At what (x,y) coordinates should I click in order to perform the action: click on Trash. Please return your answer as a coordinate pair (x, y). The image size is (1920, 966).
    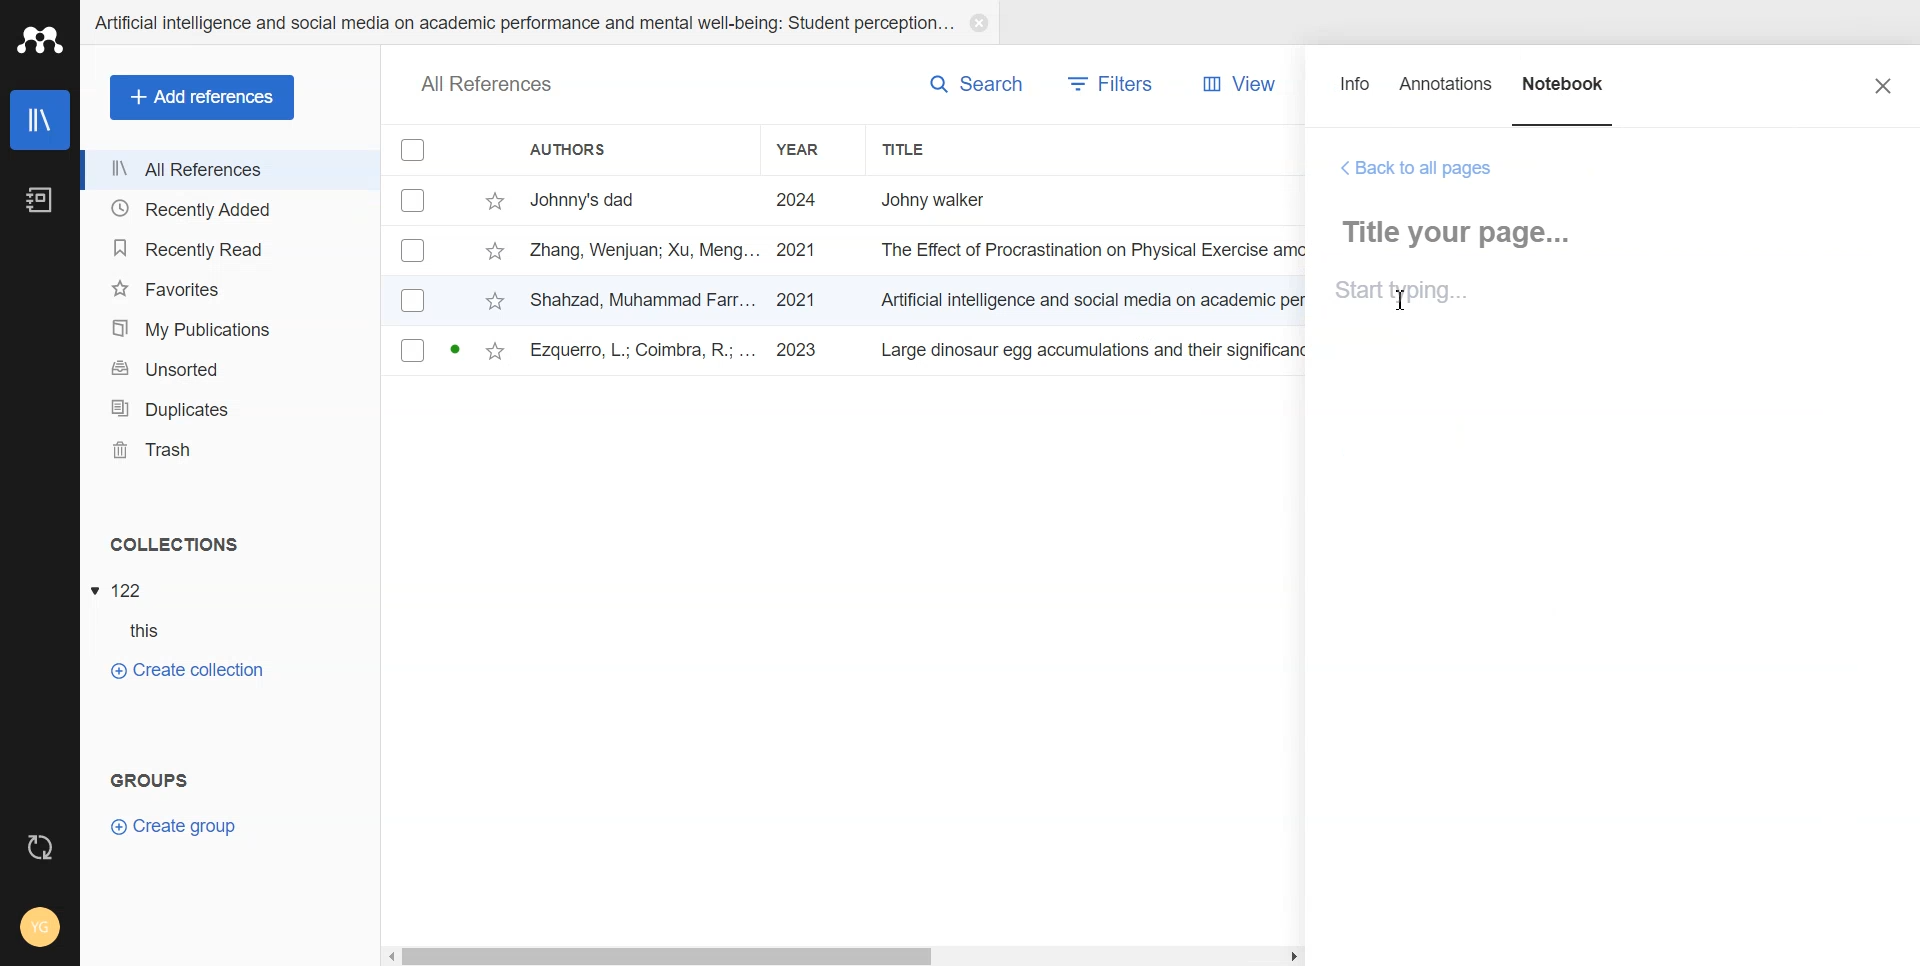
    Looking at the image, I should click on (230, 450).